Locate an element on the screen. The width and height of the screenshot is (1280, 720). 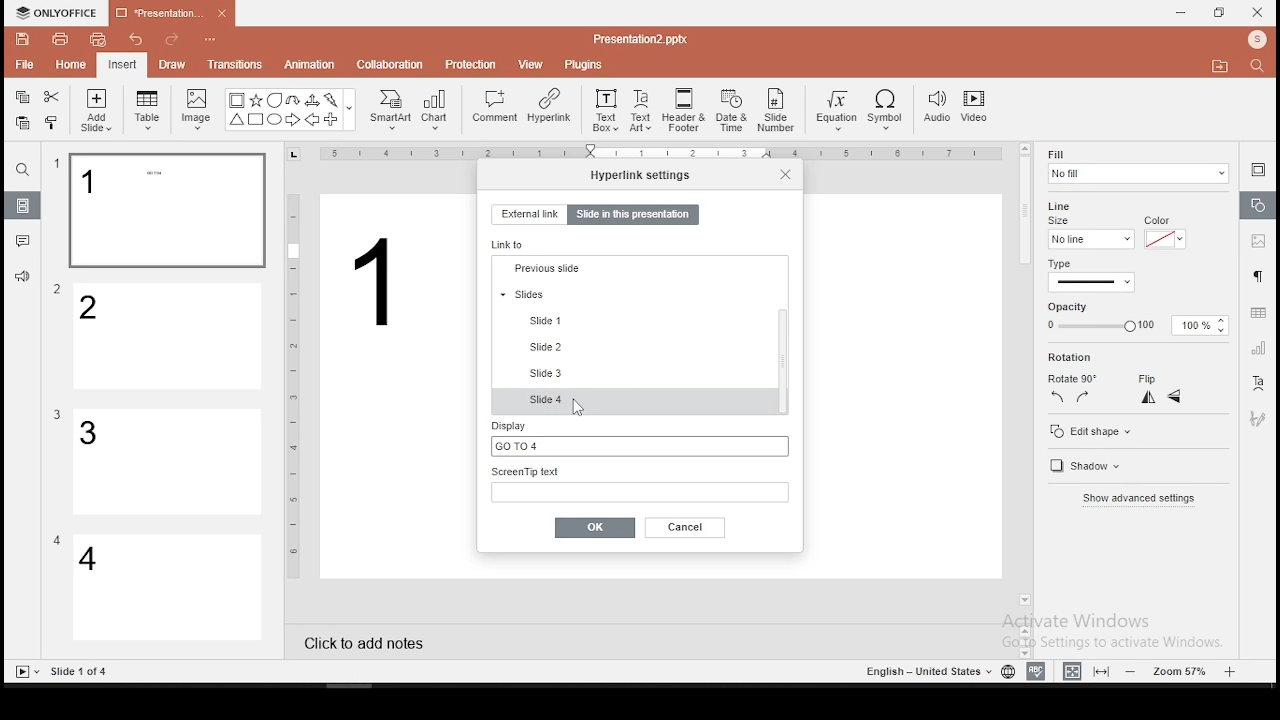
print file is located at coordinates (60, 37).